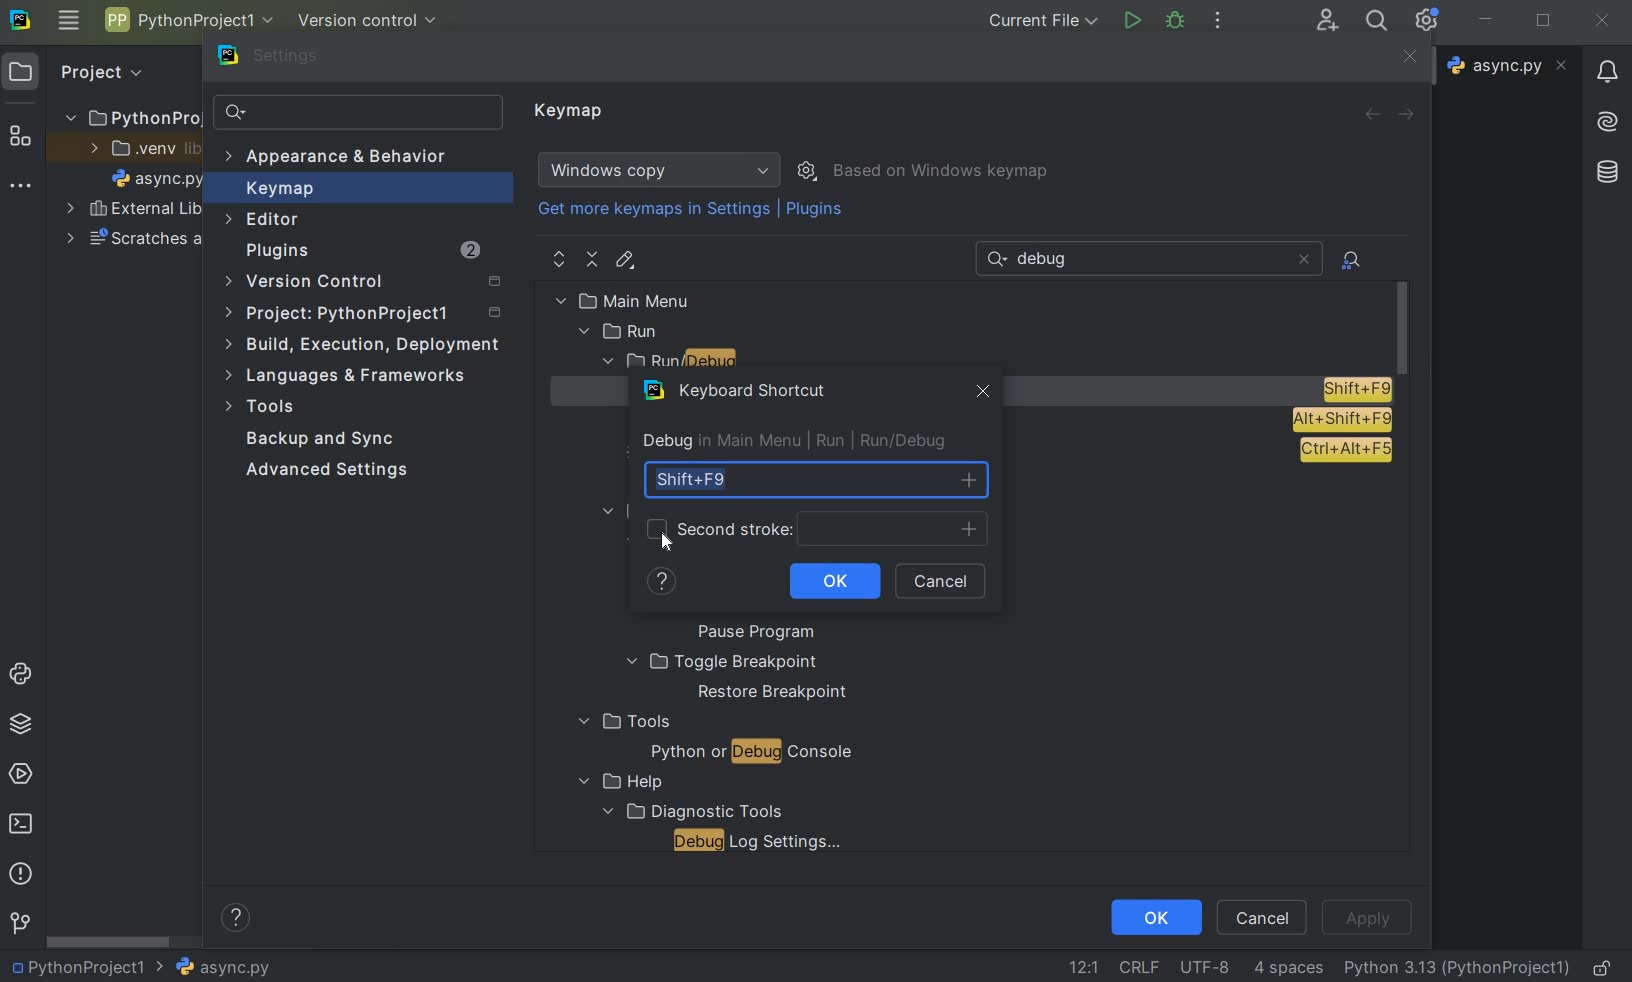 The image size is (1632, 982). I want to click on settings, so click(281, 60).